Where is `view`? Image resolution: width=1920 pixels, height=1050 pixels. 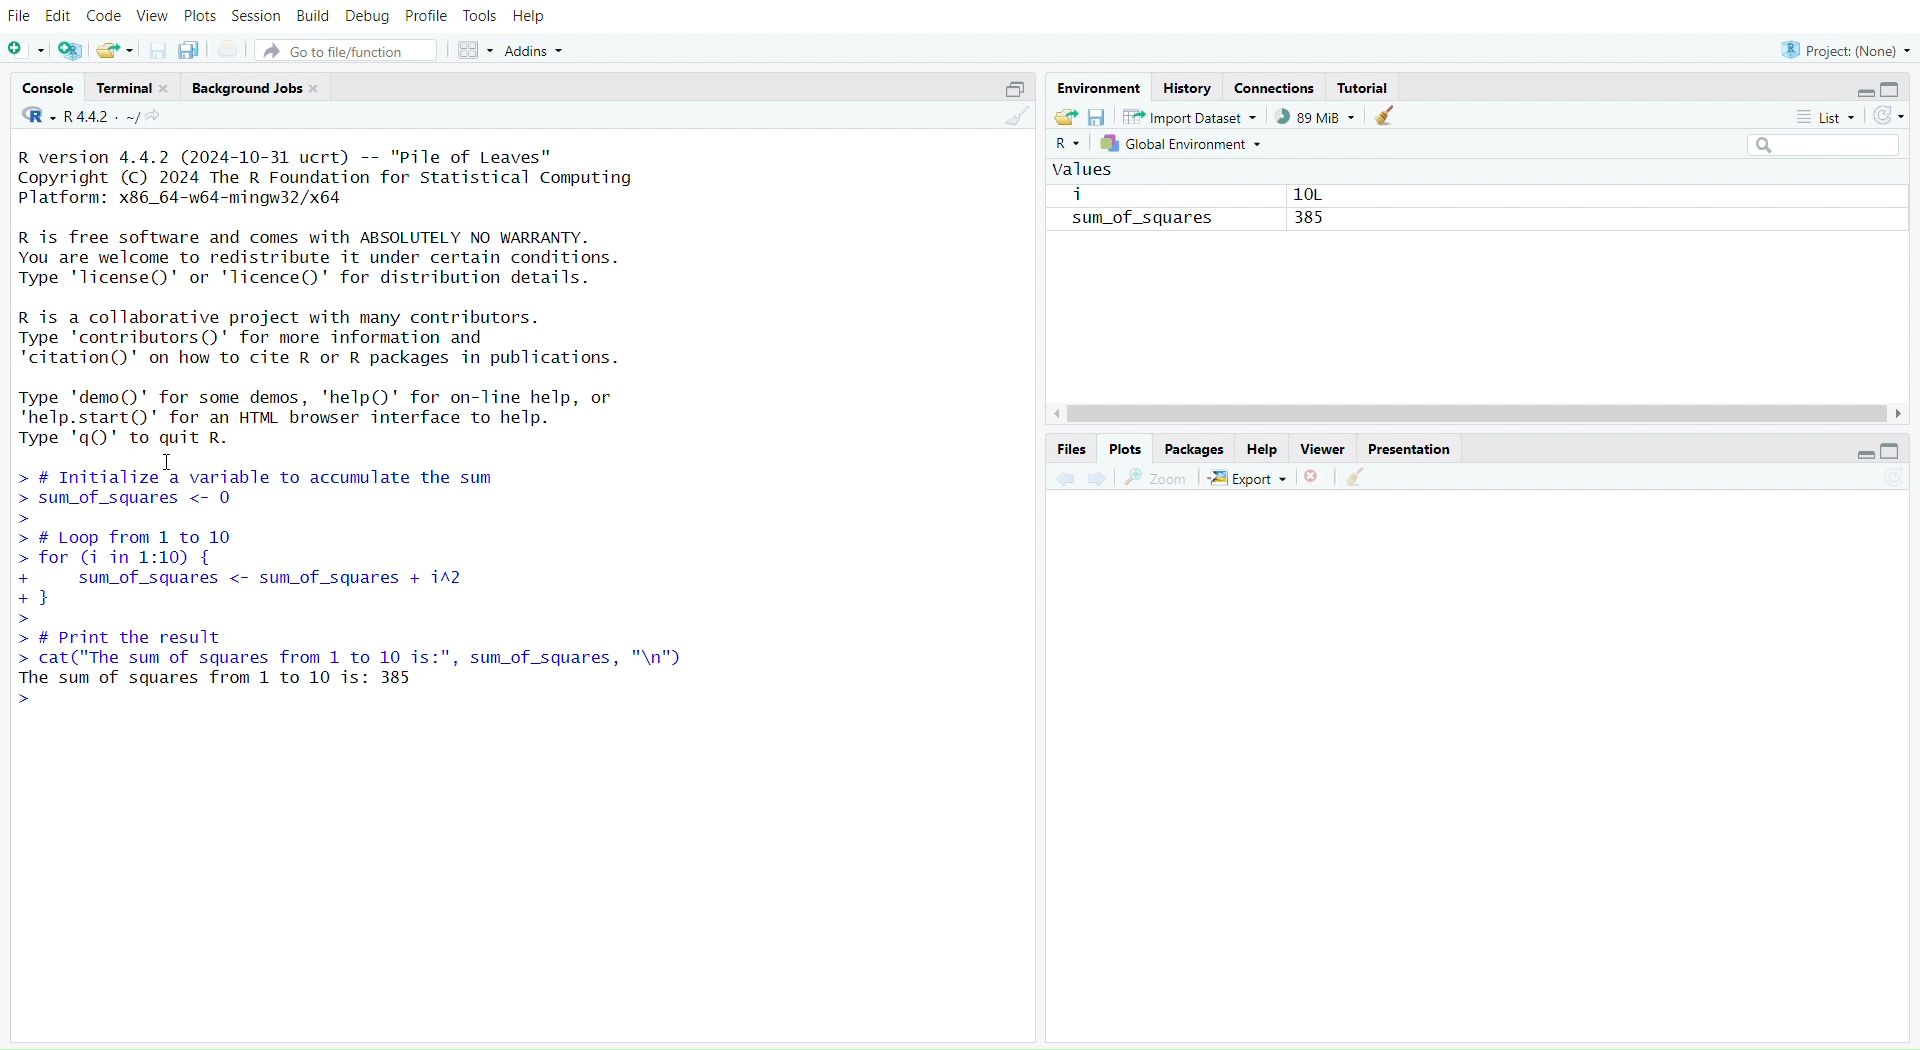 view is located at coordinates (151, 15).